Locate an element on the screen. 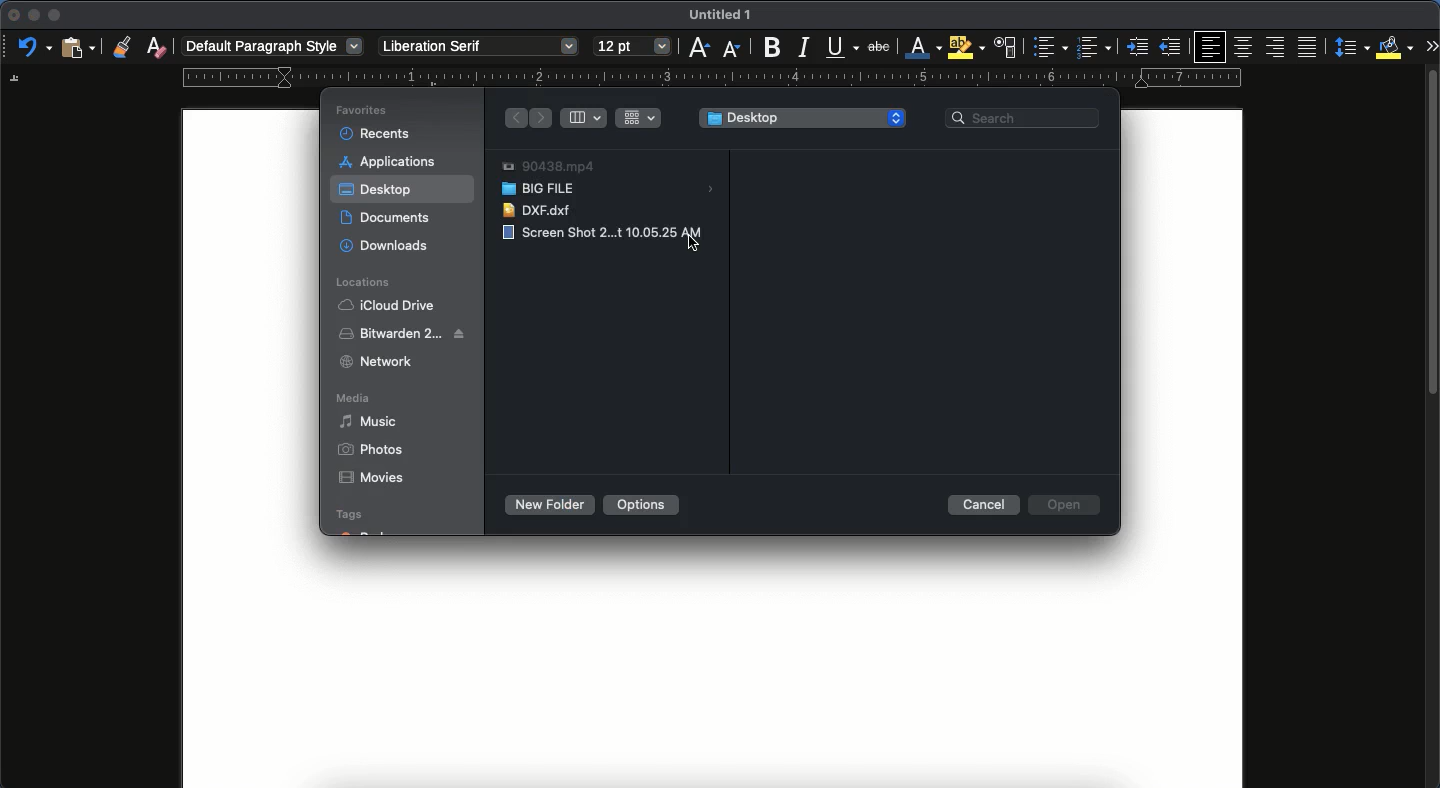 The image size is (1440, 788). decrease size is located at coordinates (731, 47).